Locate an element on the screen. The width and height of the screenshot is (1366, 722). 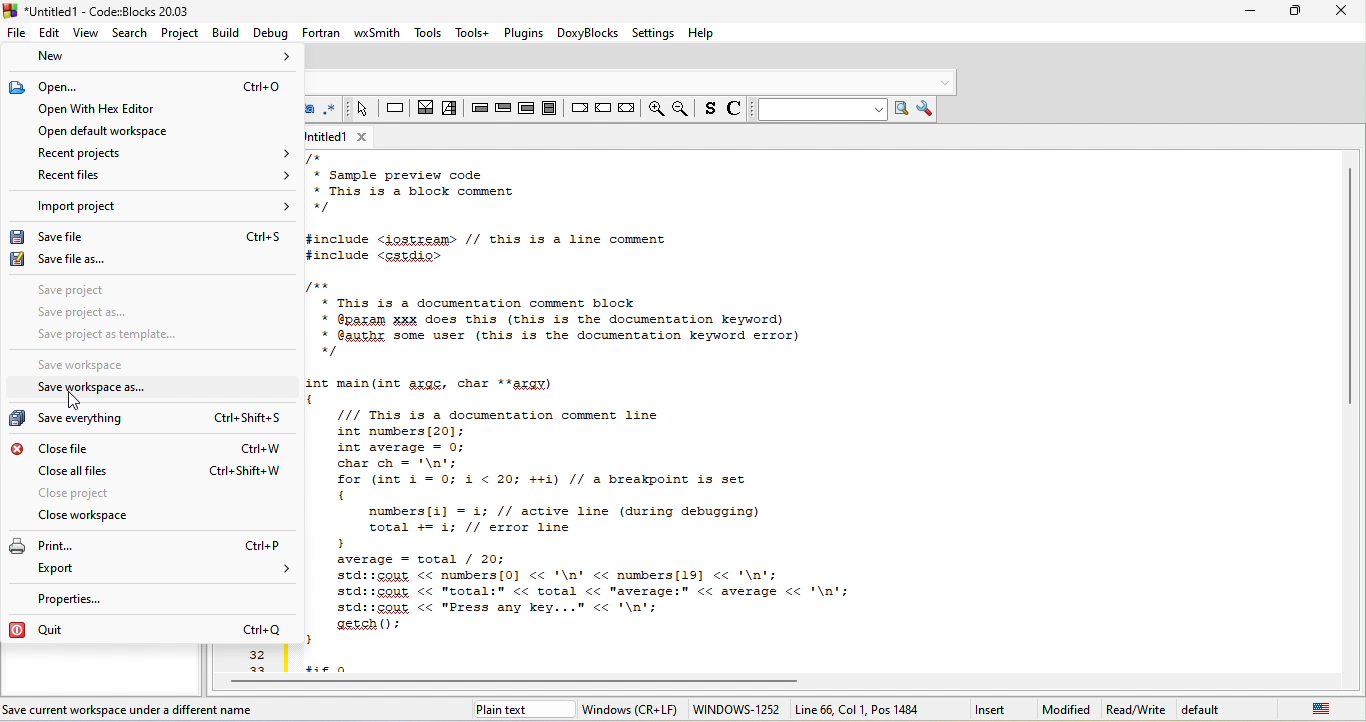
open is located at coordinates (152, 87).